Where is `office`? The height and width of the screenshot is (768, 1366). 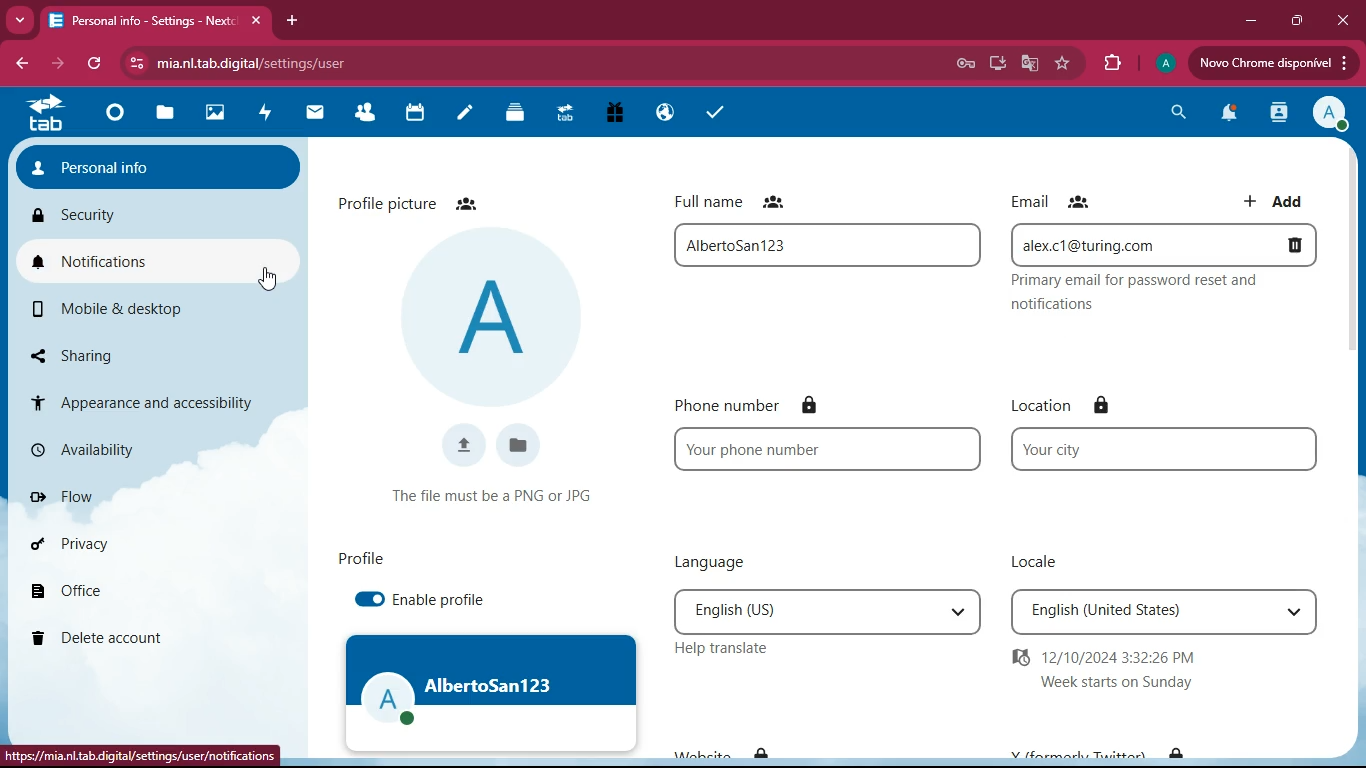
office is located at coordinates (145, 590).